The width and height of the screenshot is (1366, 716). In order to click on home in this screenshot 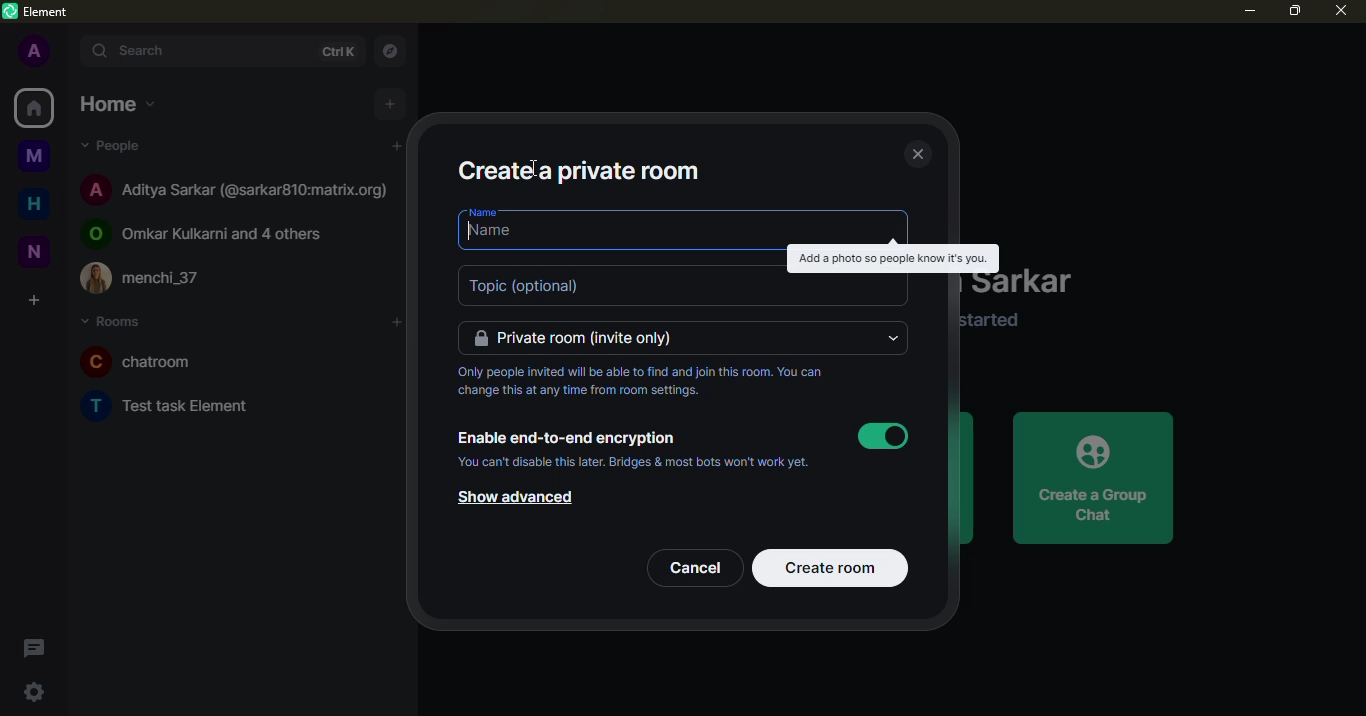, I will do `click(34, 107)`.